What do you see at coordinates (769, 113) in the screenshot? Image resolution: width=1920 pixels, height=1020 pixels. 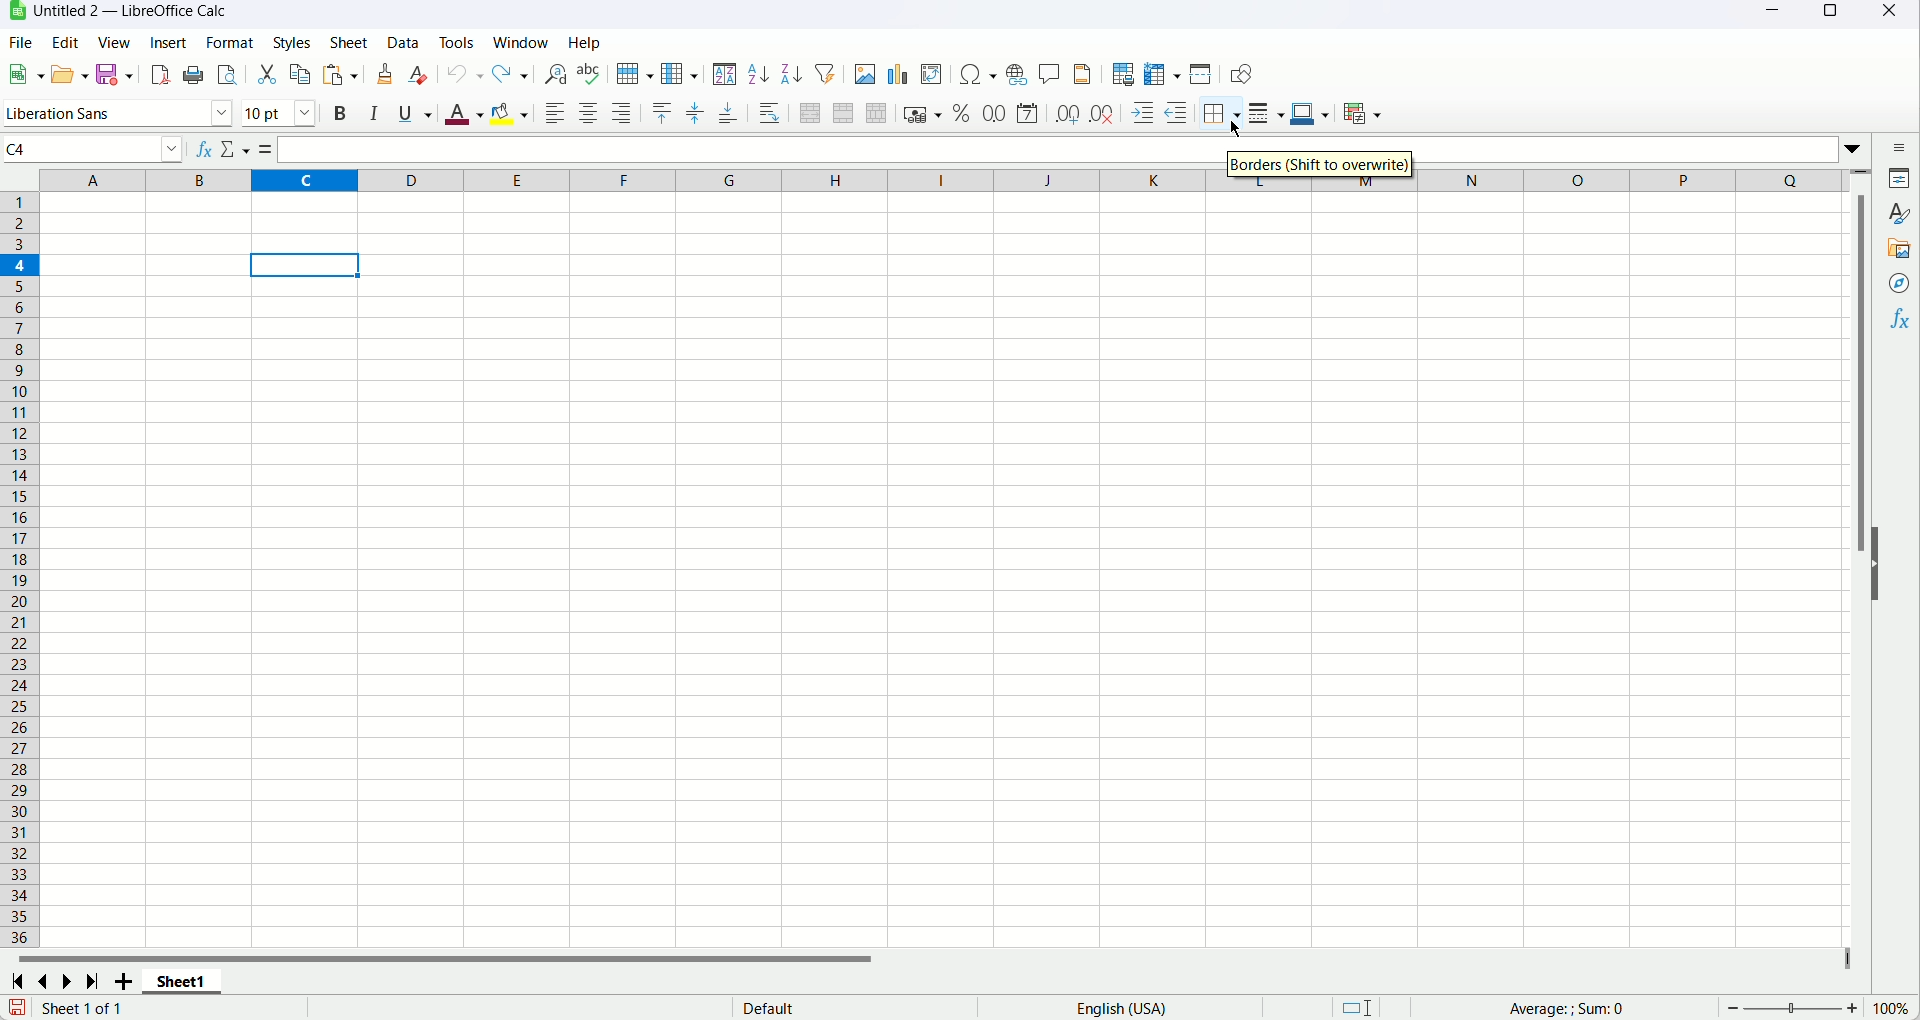 I see `Wrap text` at bounding box center [769, 113].